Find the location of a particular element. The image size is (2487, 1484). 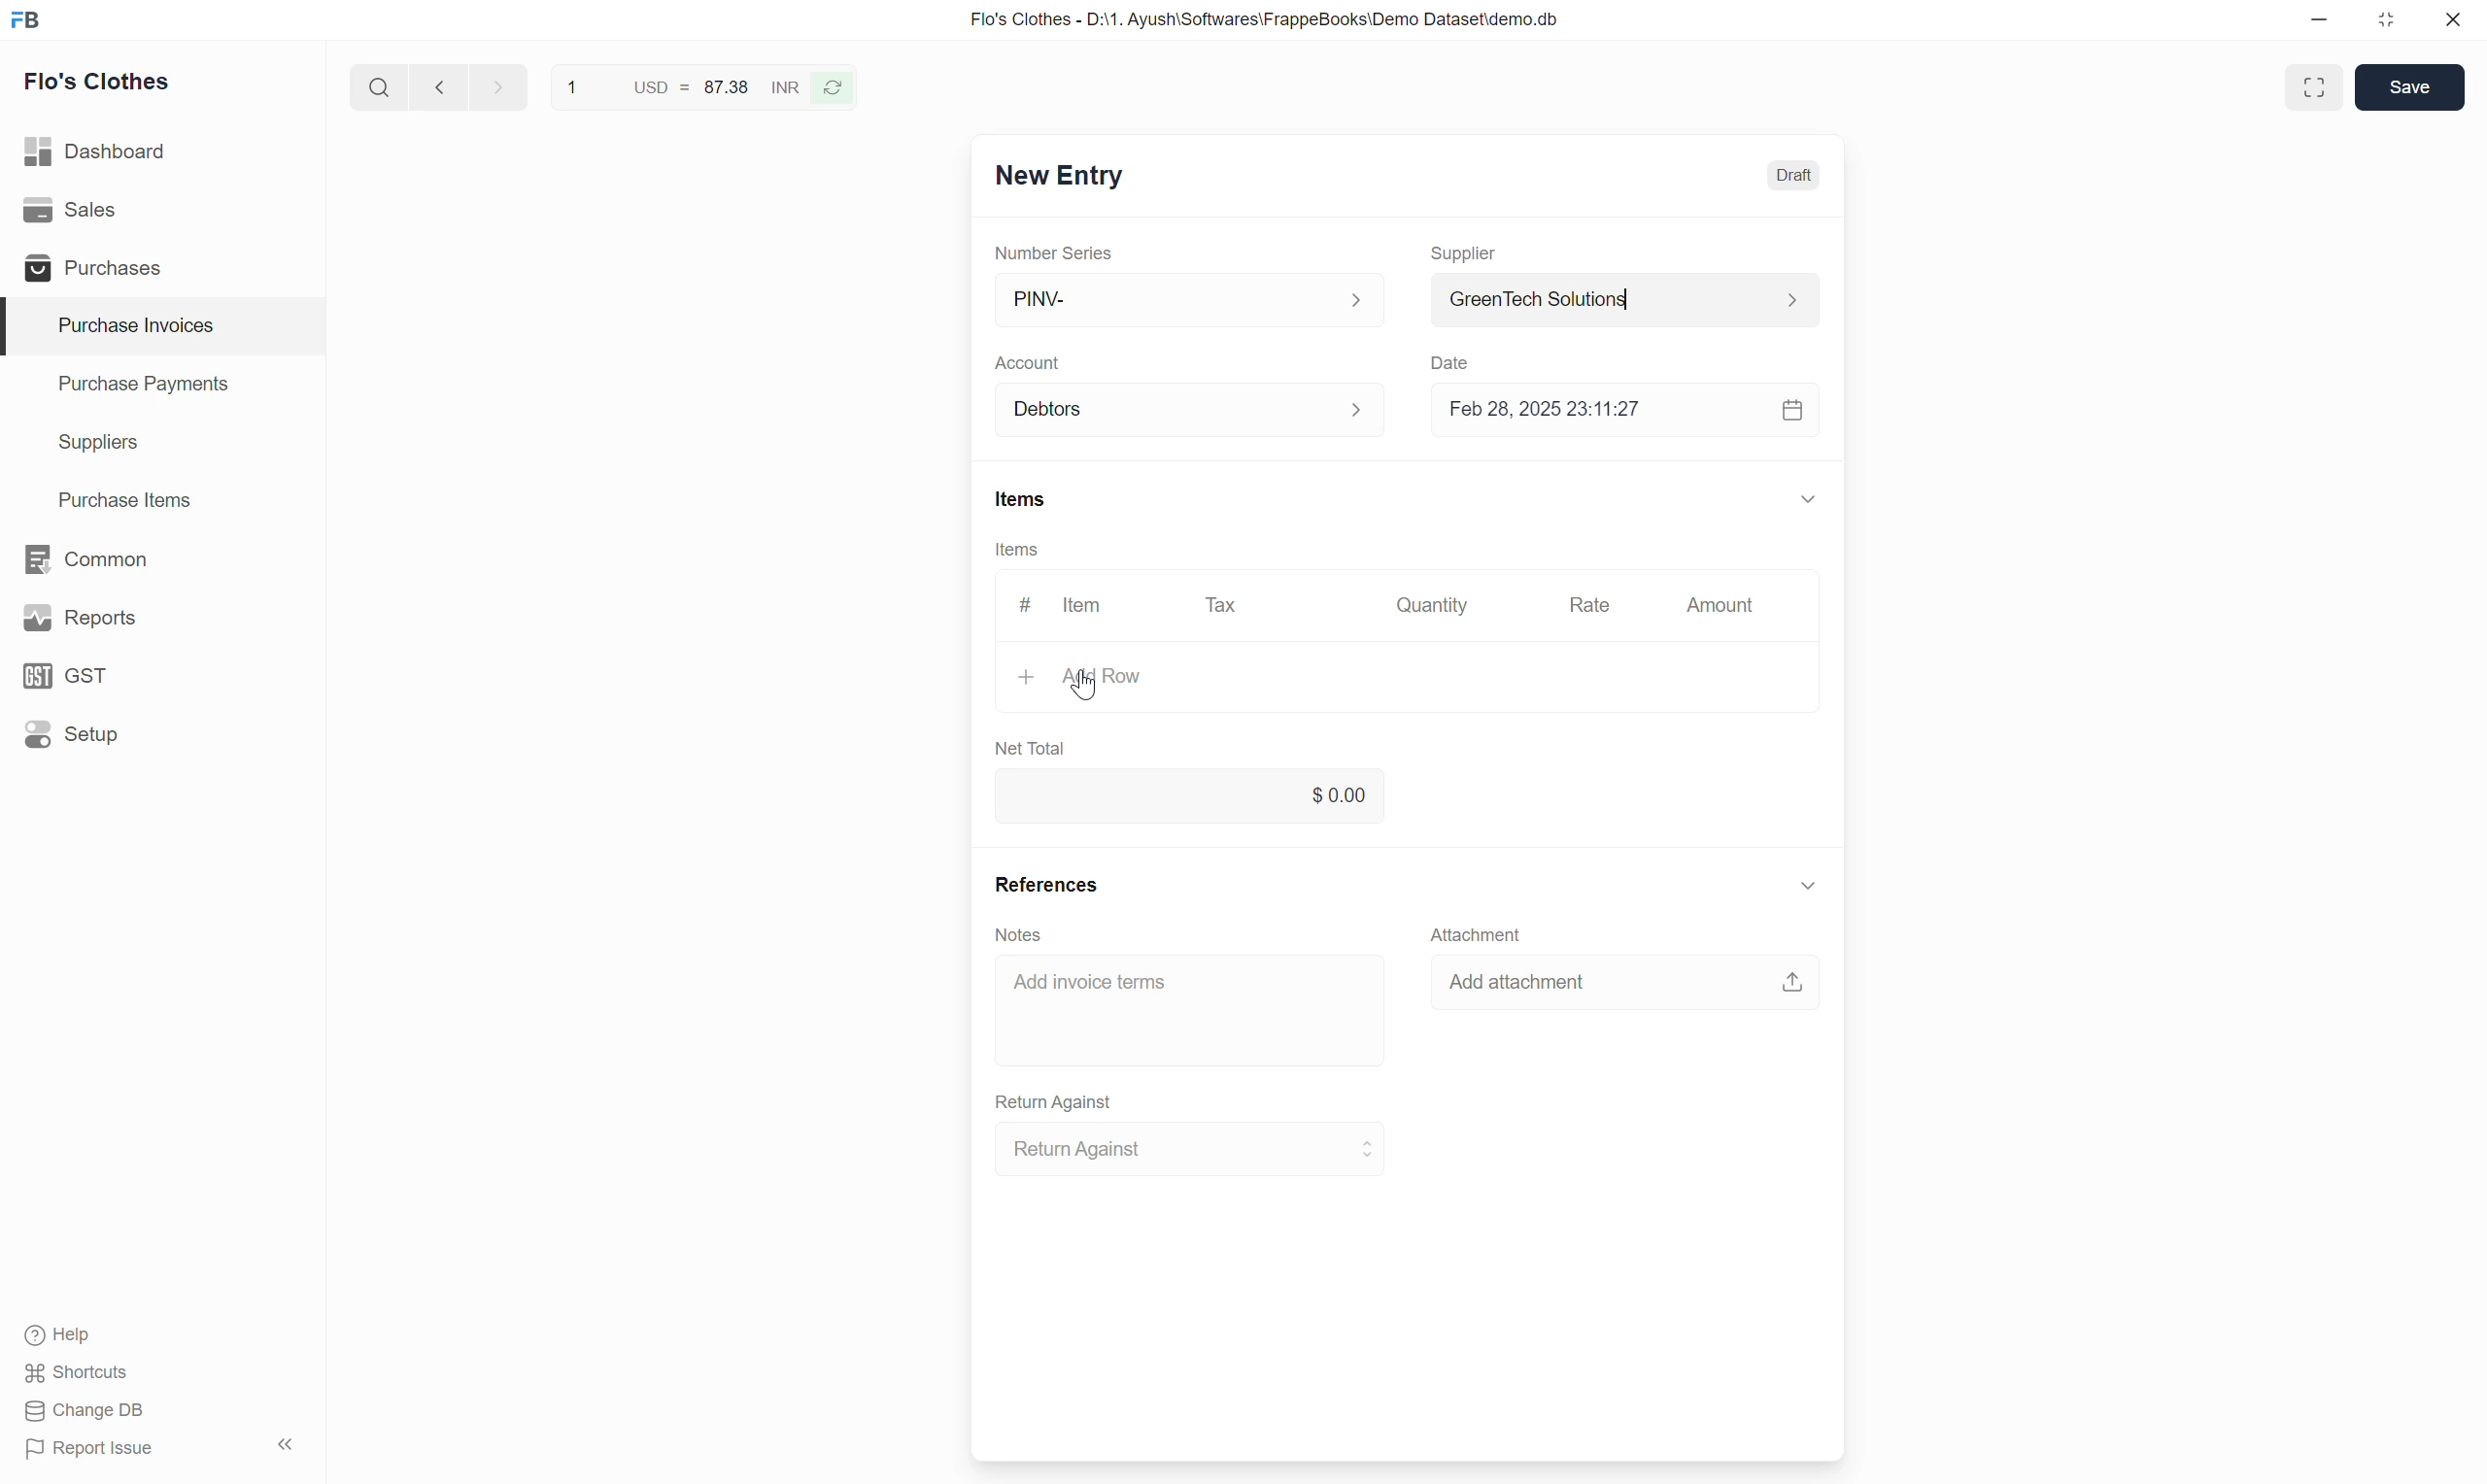

Search is located at coordinates (380, 86).